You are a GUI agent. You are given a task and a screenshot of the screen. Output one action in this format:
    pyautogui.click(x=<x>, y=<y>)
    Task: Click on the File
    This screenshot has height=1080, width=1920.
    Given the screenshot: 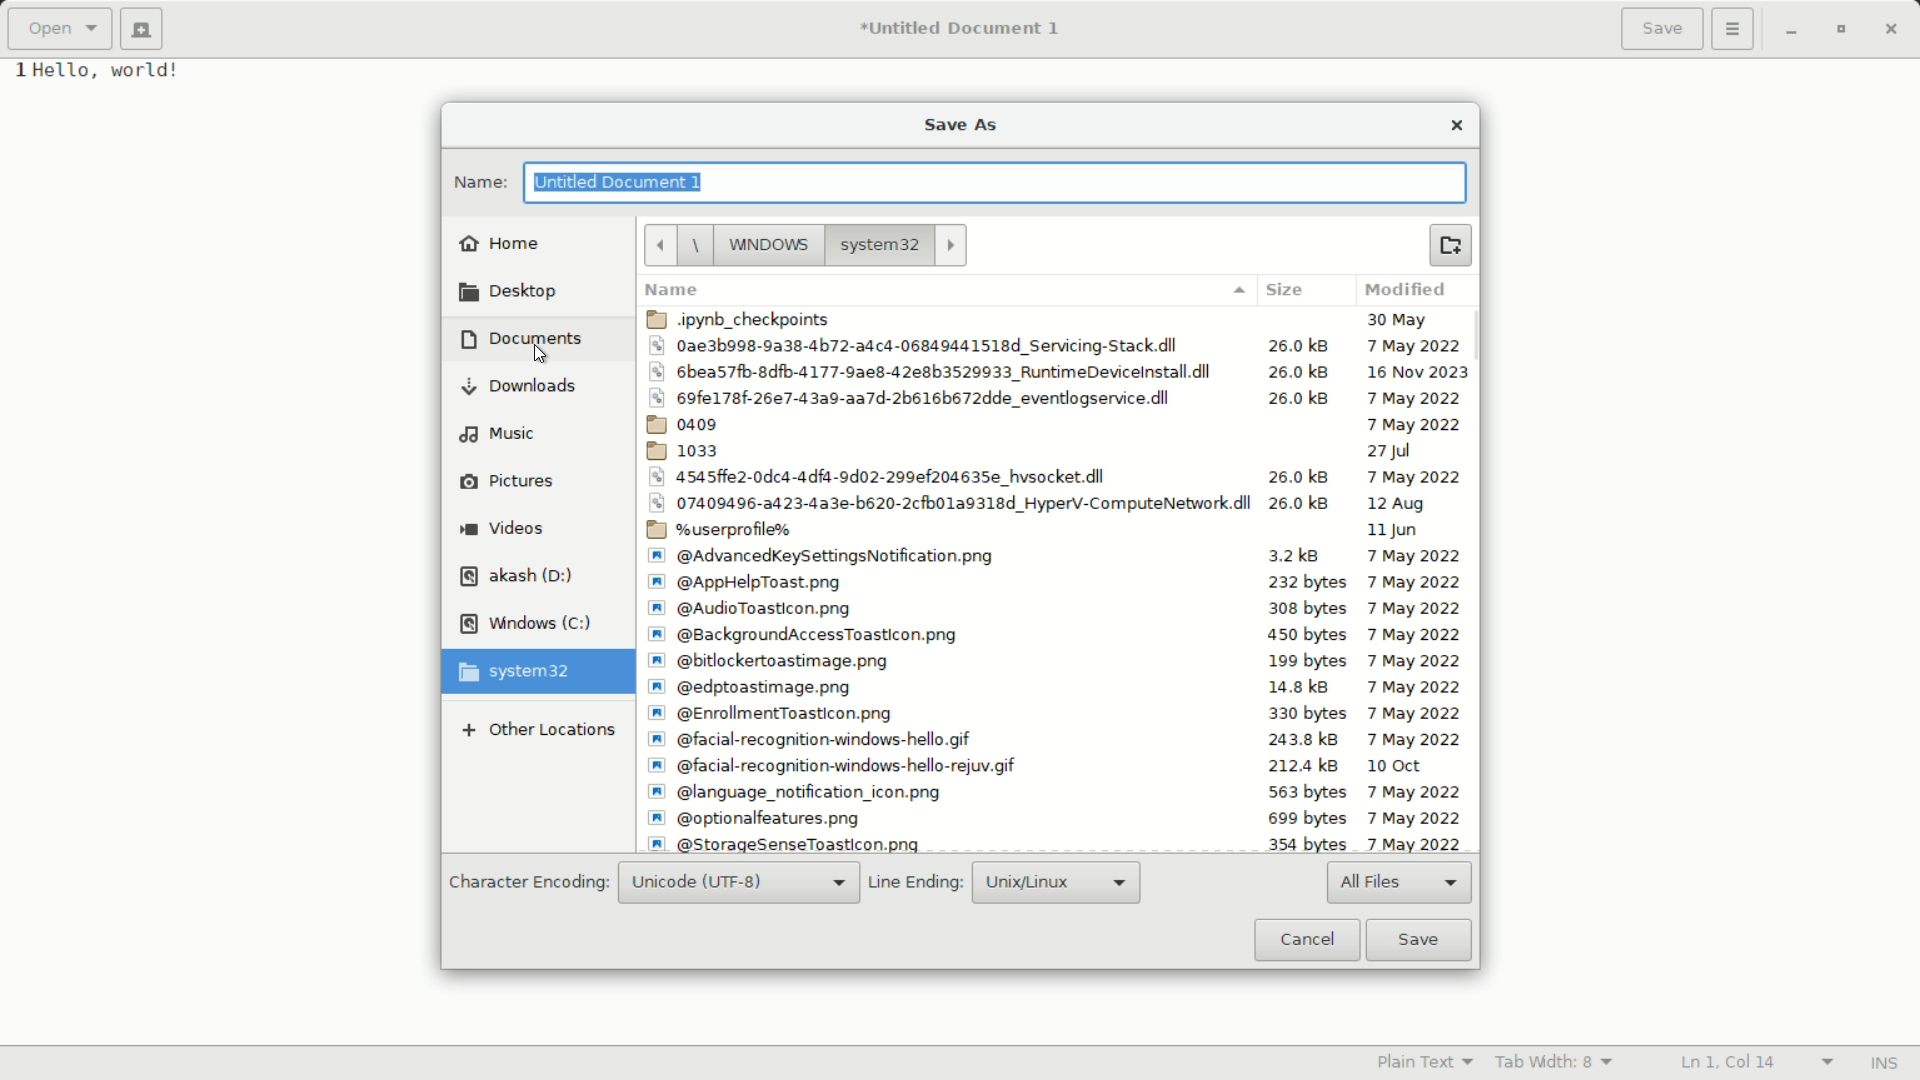 What is the action you would take?
    pyautogui.click(x=1057, y=636)
    